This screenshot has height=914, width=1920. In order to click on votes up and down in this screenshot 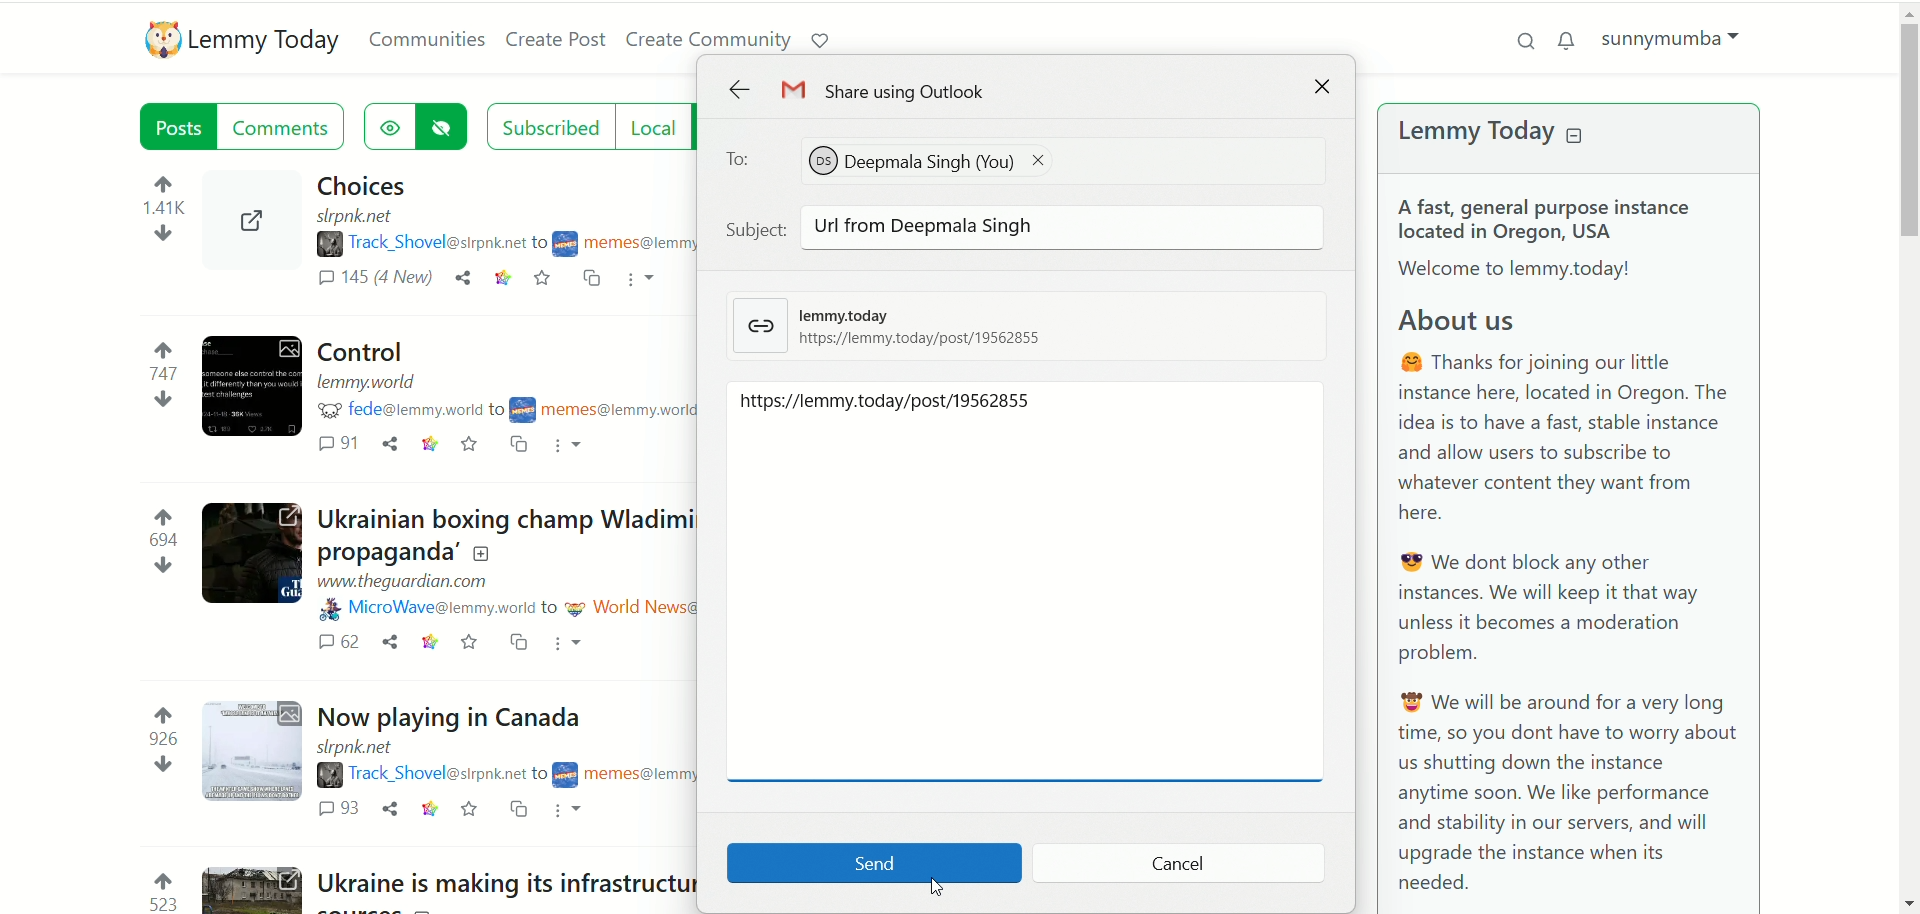, I will do `click(156, 371)`.